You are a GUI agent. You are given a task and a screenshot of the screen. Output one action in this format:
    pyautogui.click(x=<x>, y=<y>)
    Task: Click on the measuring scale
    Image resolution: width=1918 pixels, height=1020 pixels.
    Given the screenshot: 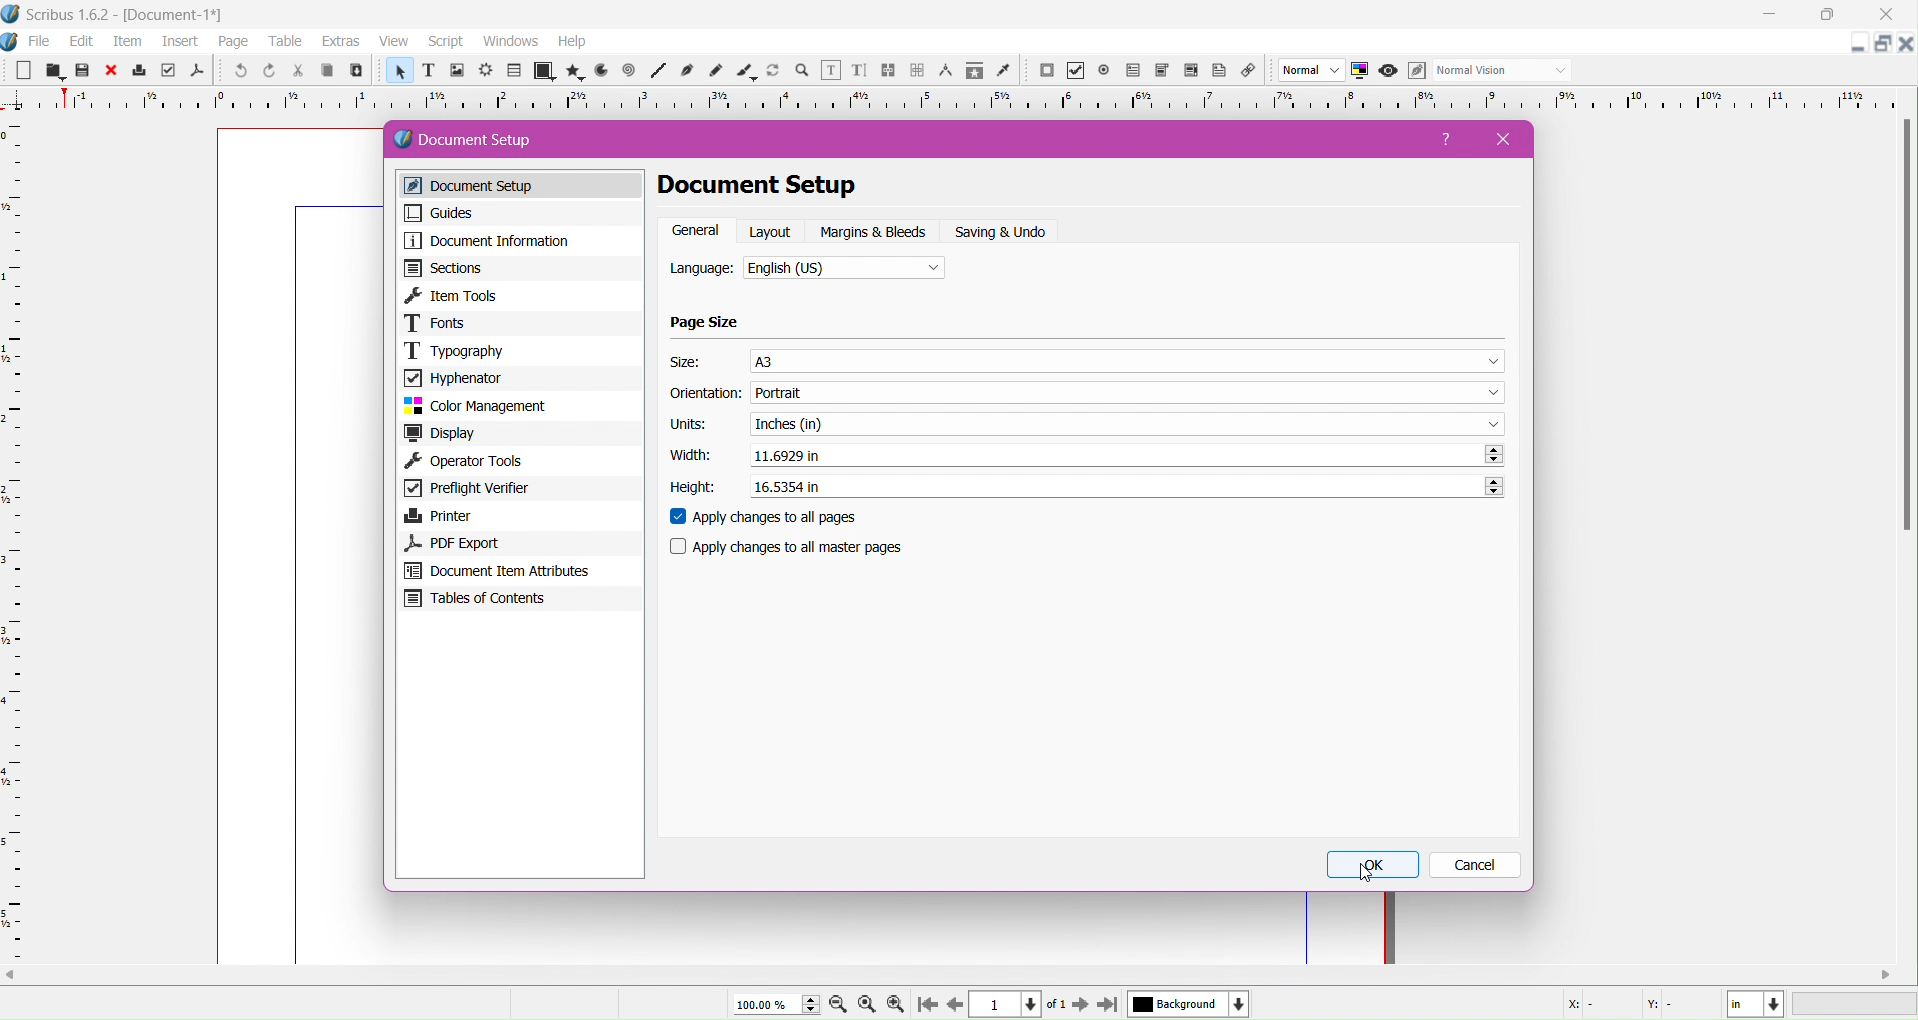 What is the action you would take?
    pyautogui.click(x=954, y=101)
    